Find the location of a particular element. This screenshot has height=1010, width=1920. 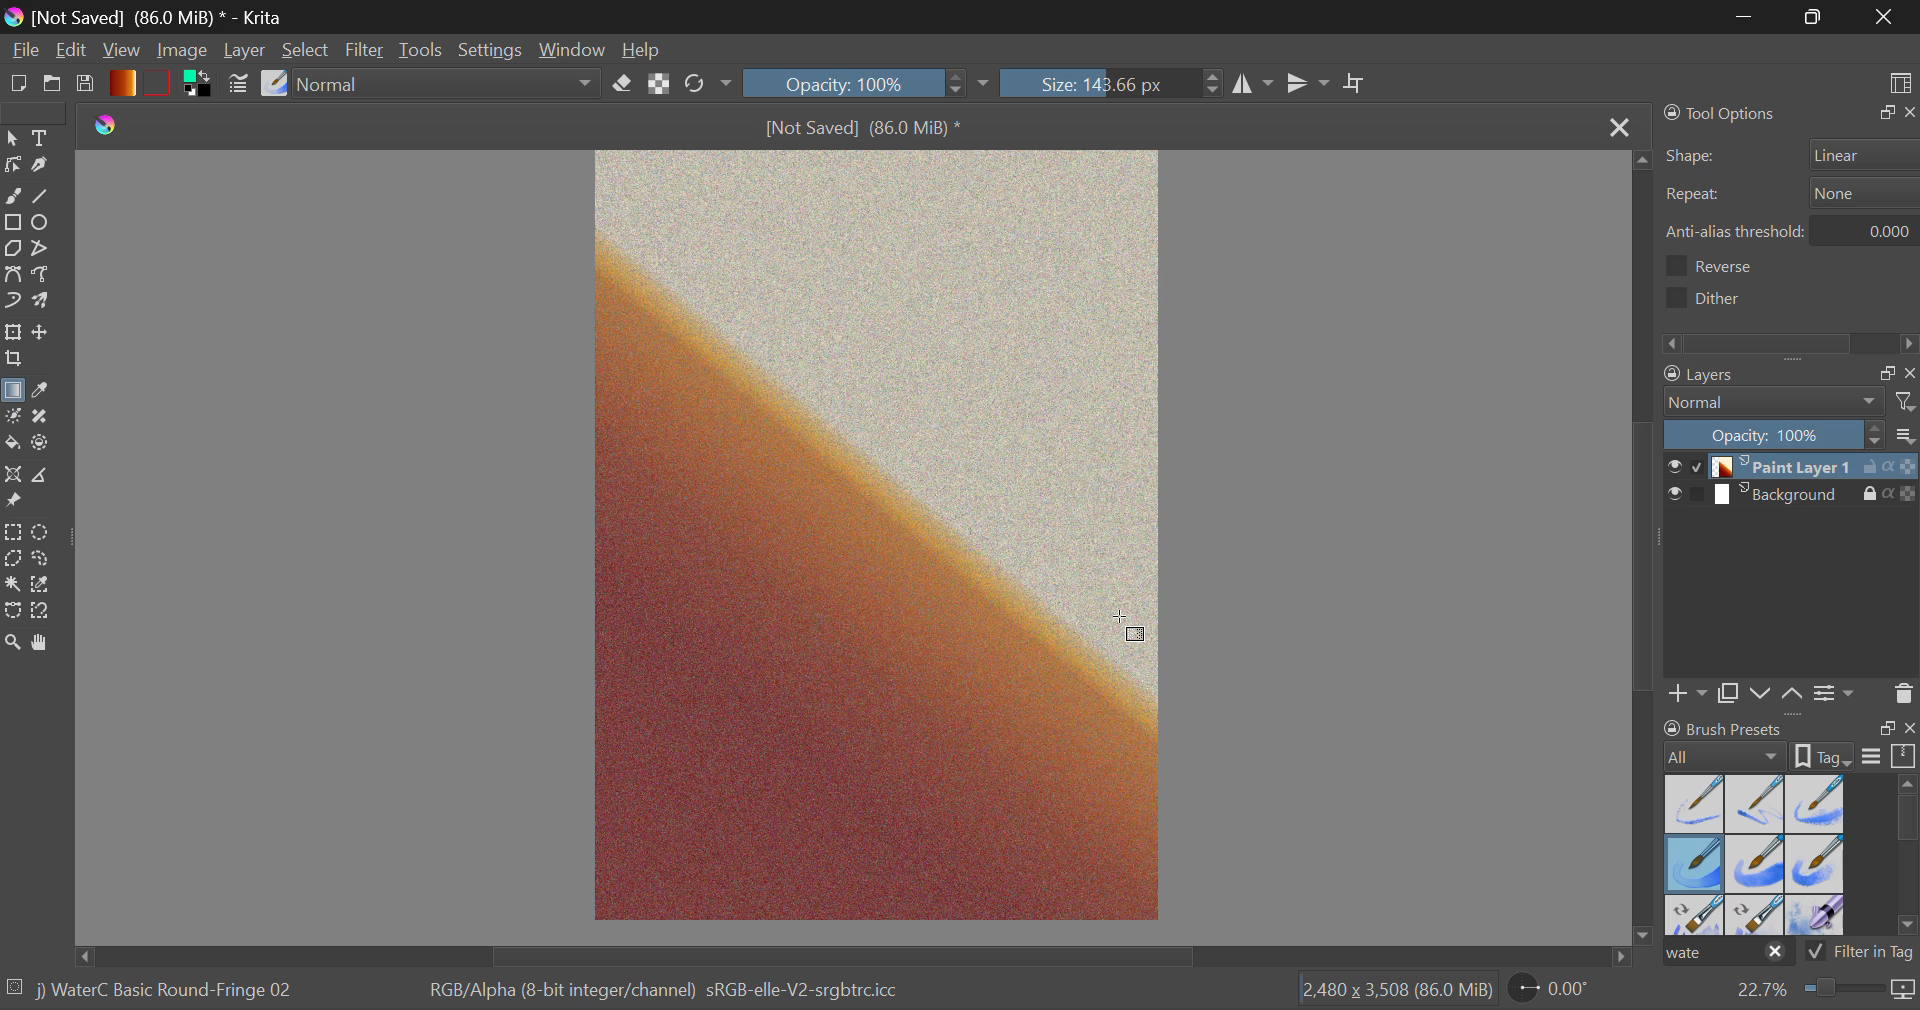

Calligraphic Tool is located at coordinates (44, 165).